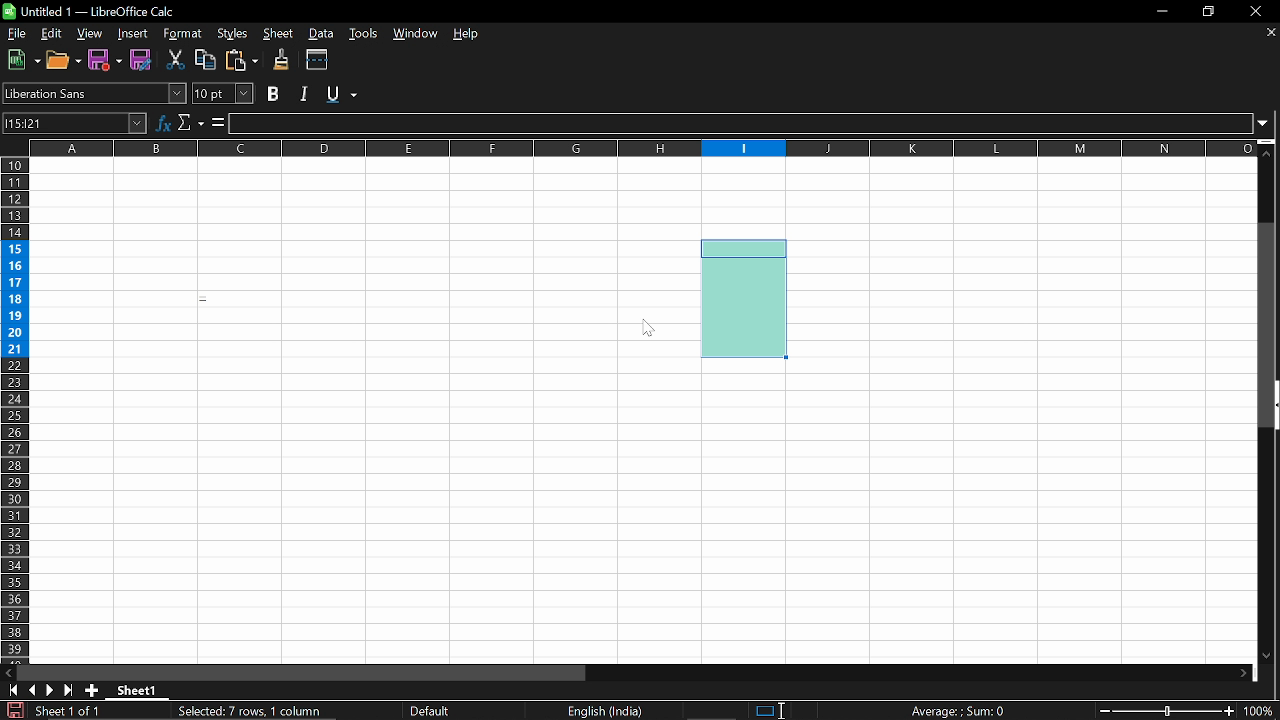 This screenshot has width=1280, height=720. What do you see at coordinates (1021, 259) in the screenshot?
I see `Fillable cells` at bounding box center [1021, 259].